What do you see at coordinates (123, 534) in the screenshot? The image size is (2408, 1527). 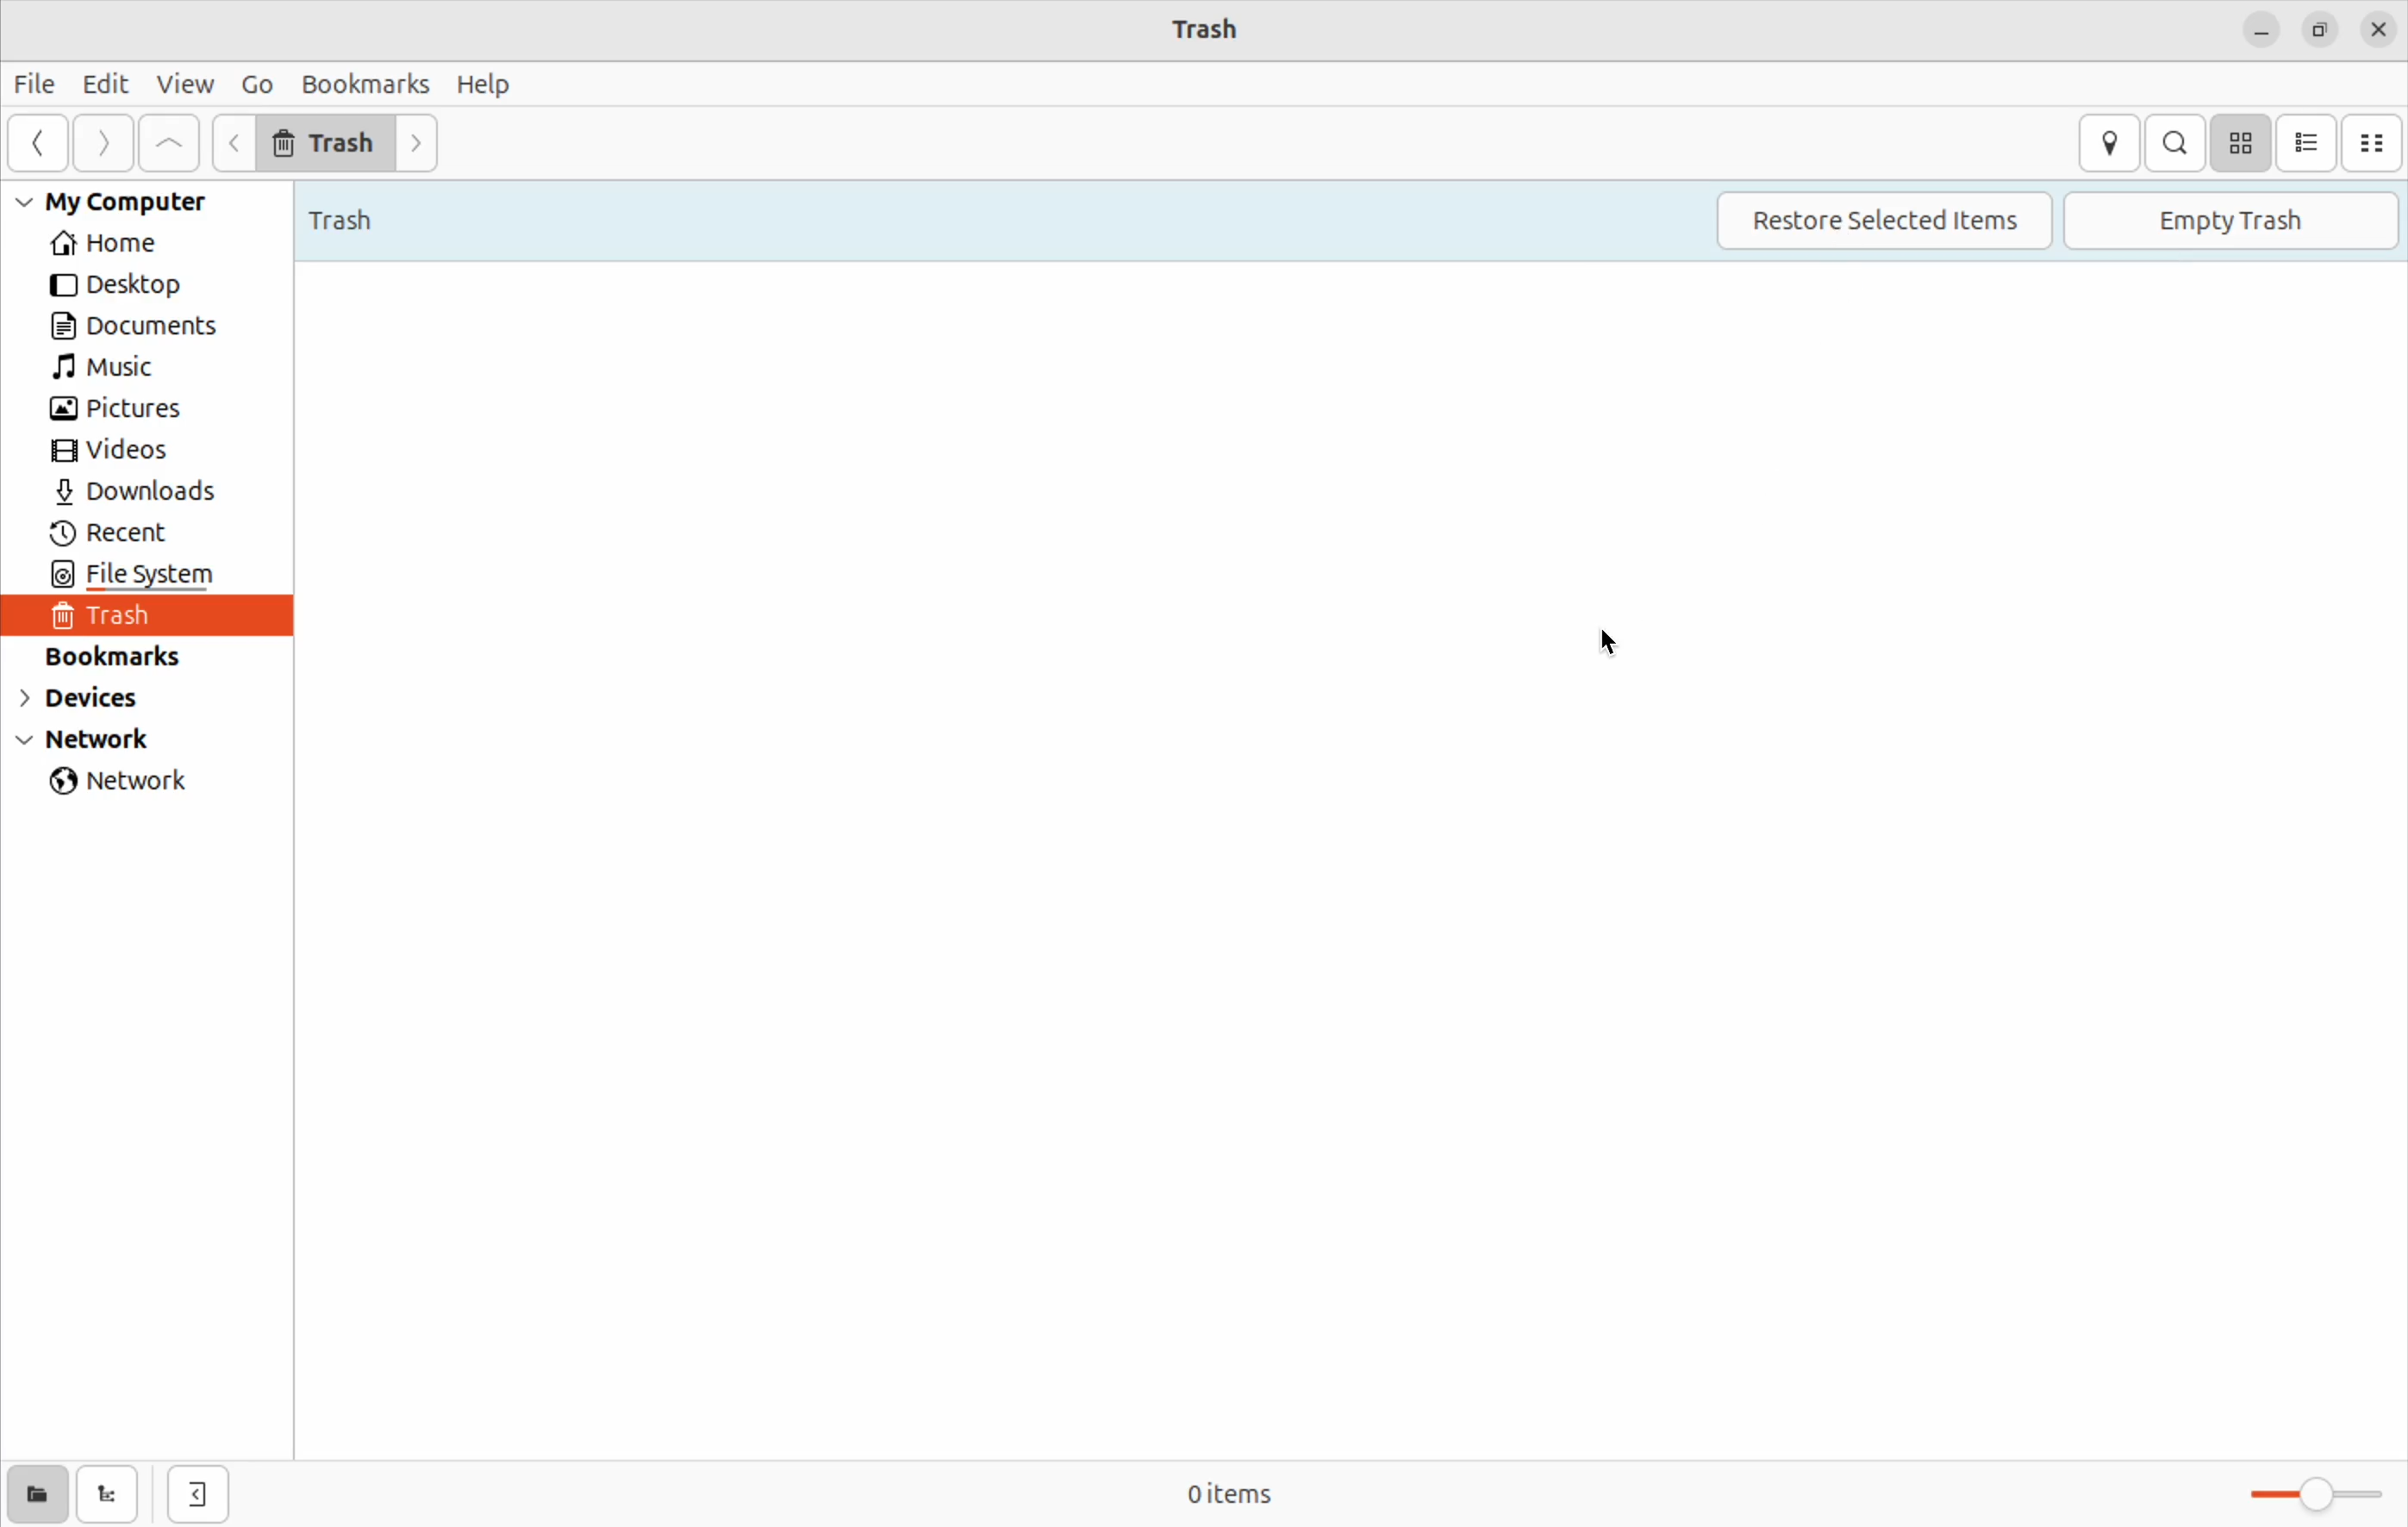 I see `recent` at bounding box center [123, 534].